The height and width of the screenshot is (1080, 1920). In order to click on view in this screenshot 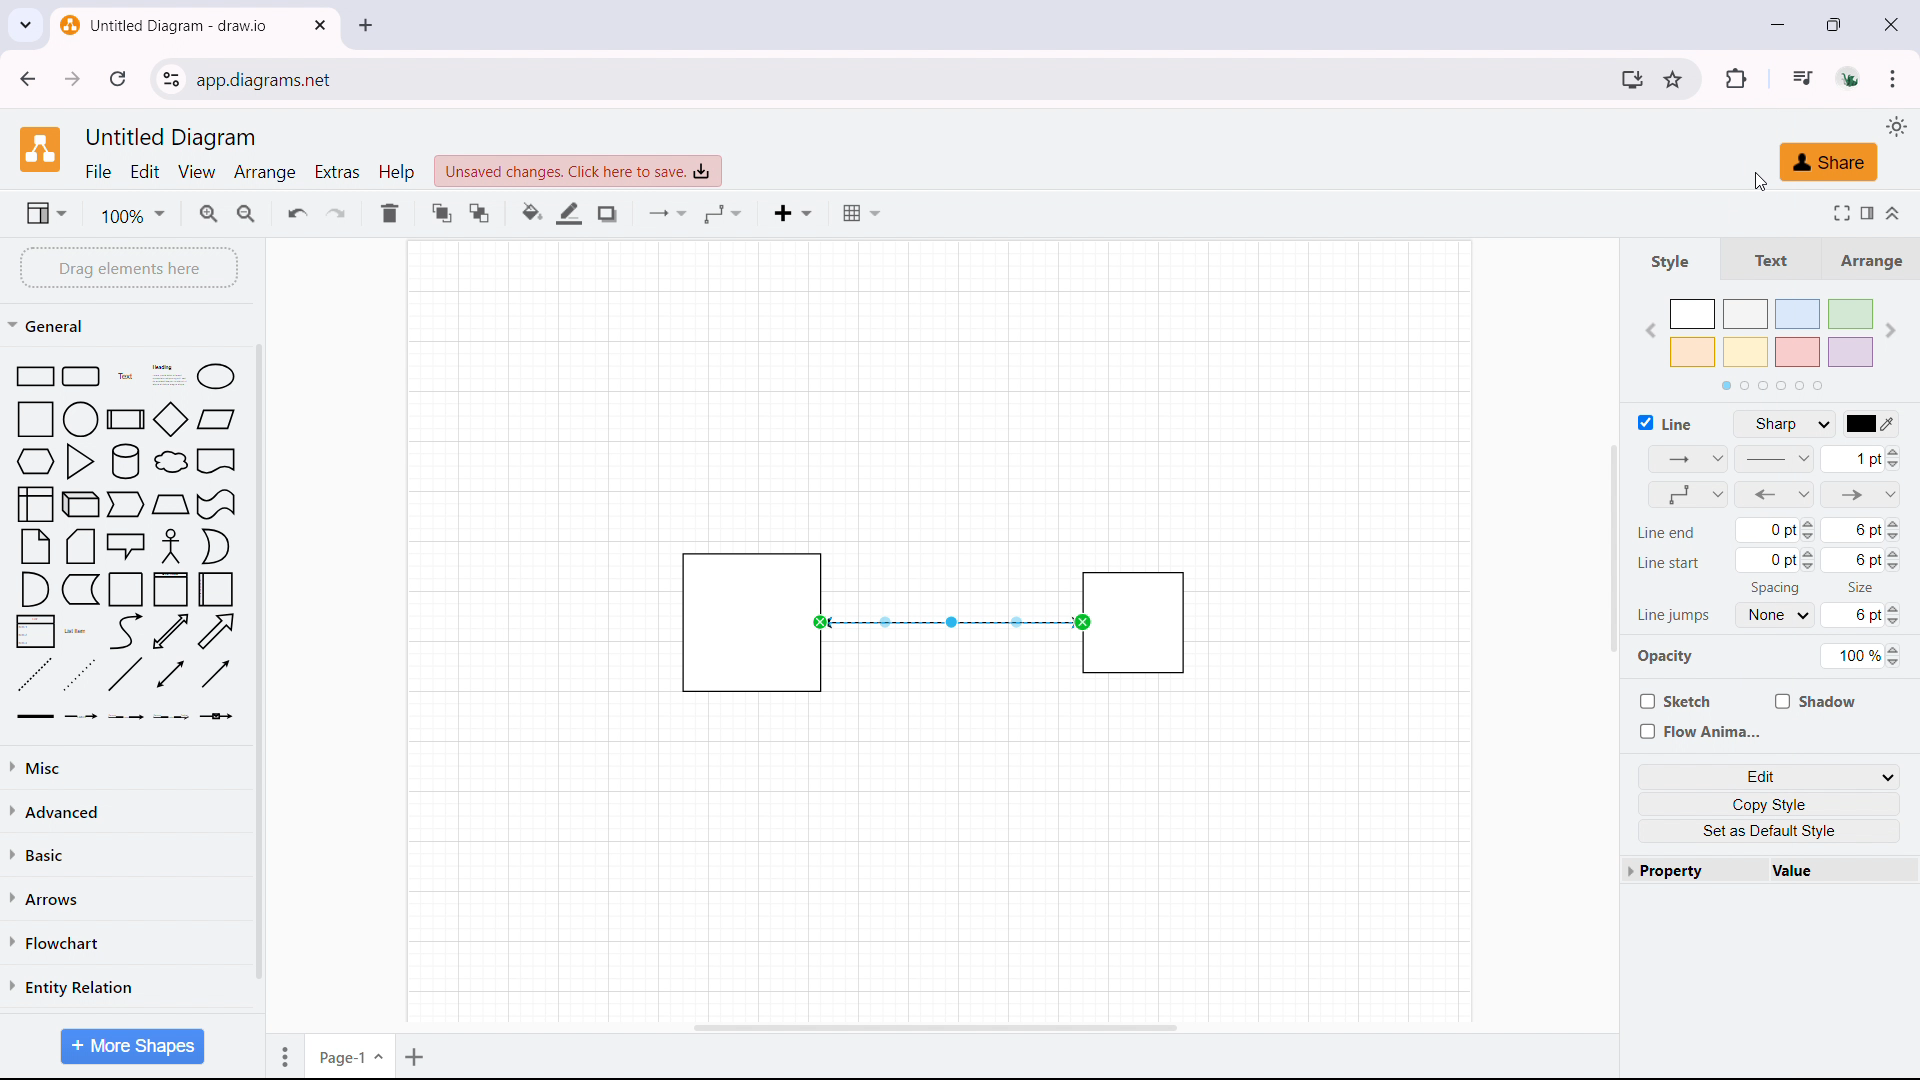, I will do `click(198, 173)`.